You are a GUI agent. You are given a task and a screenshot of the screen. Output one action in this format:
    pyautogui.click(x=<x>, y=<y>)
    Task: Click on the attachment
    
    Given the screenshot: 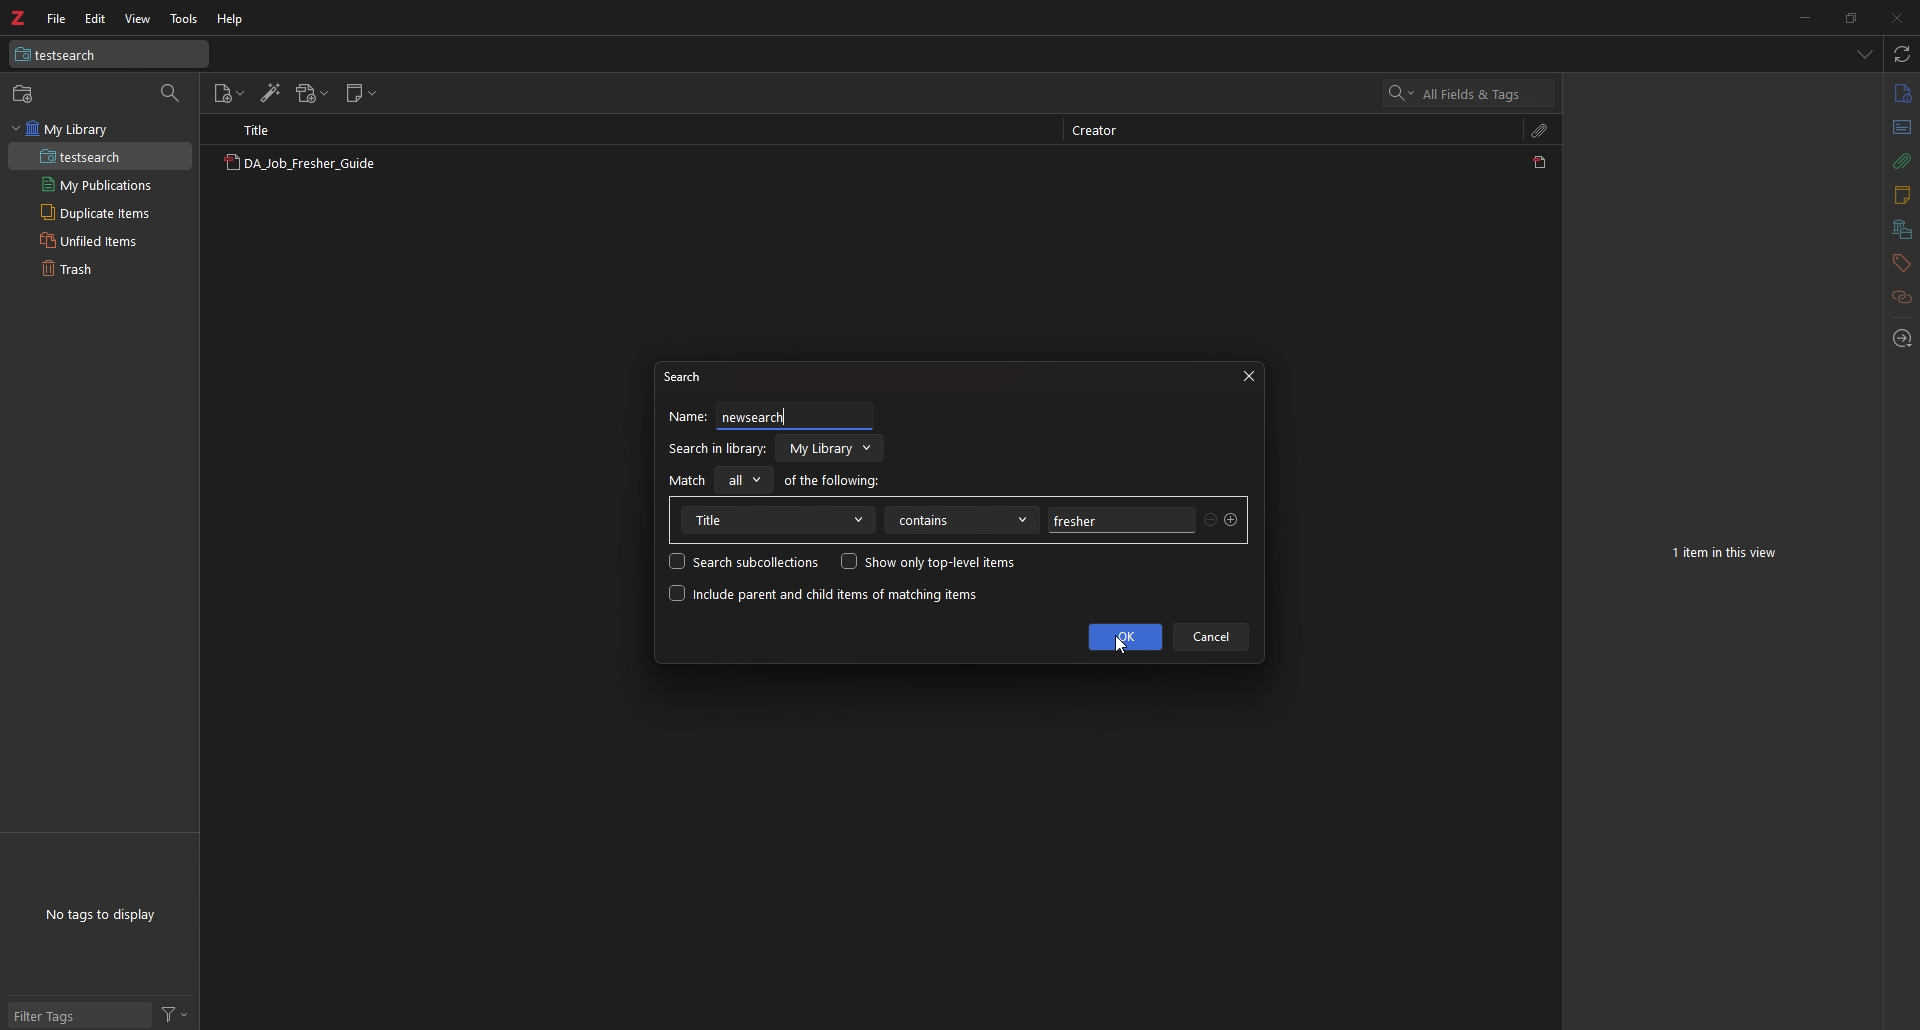 What is the action you would take?
    pyautogui.click(x=1541, y=130)
    